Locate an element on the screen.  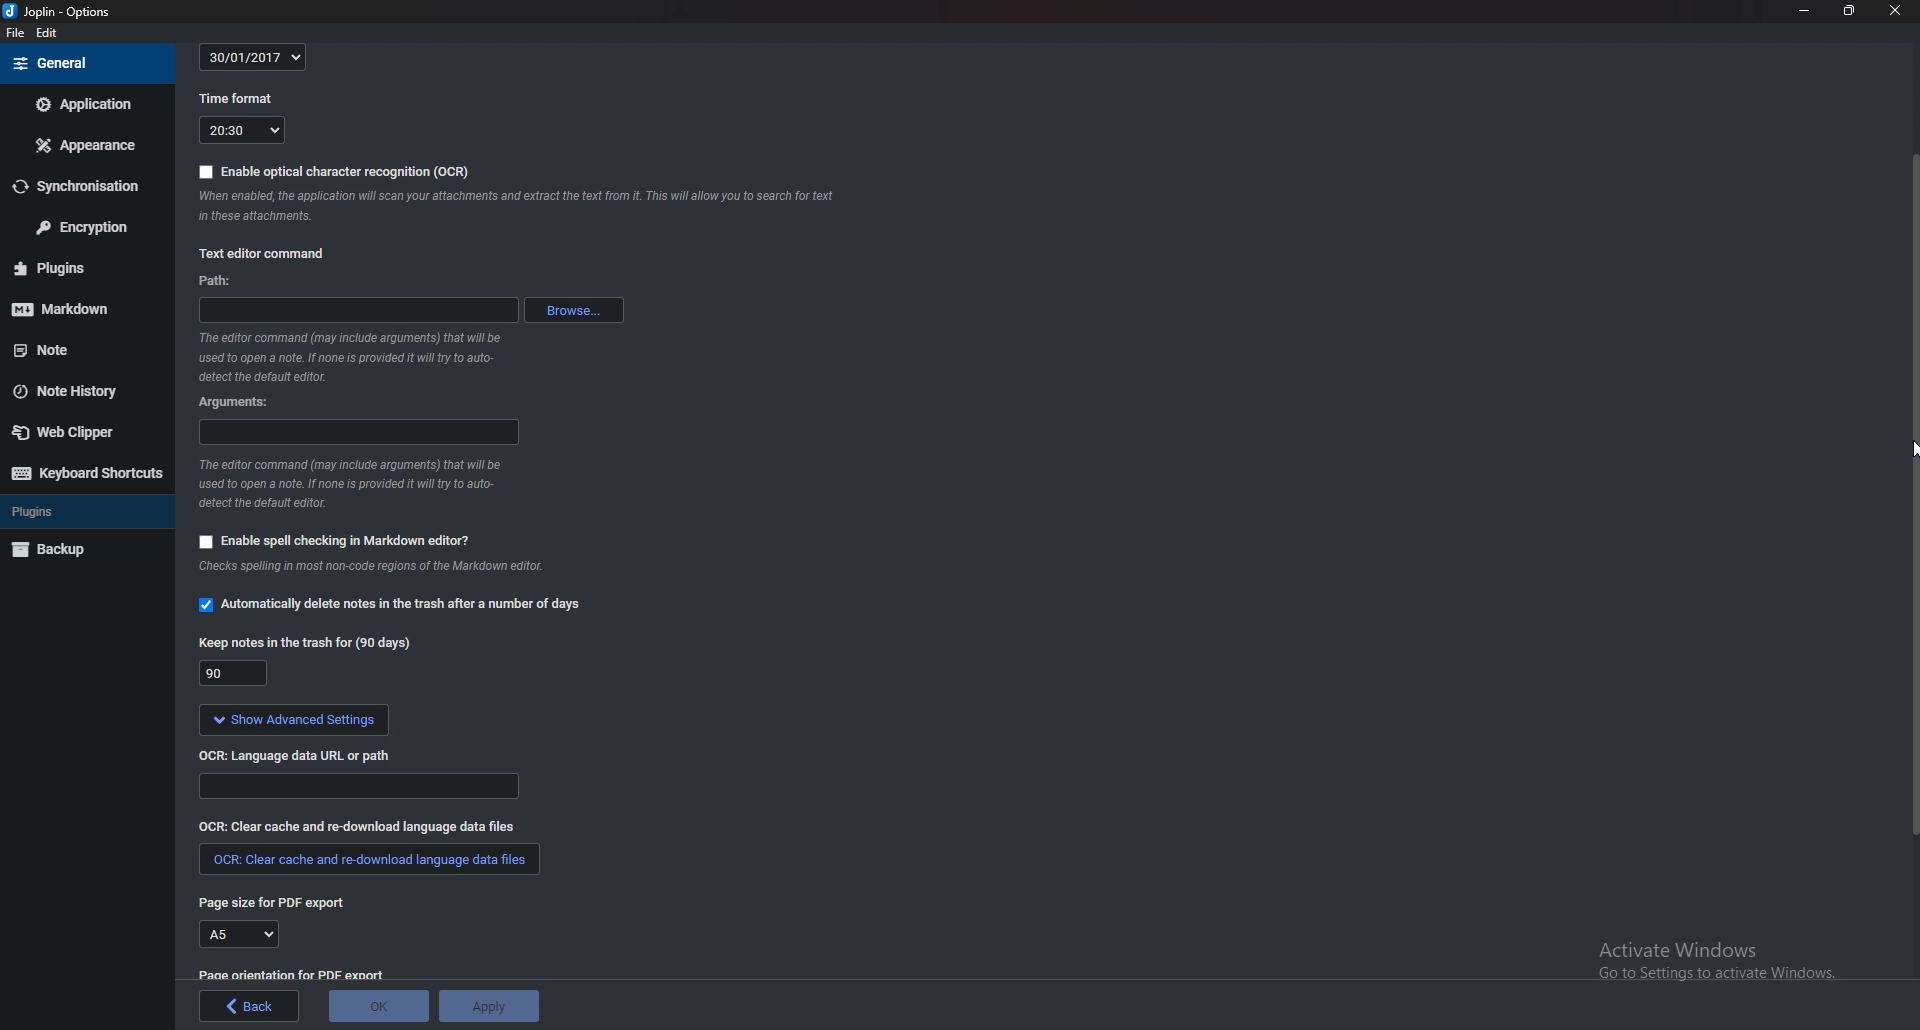
Automatically delete notes is located at coordinates (398, 607).